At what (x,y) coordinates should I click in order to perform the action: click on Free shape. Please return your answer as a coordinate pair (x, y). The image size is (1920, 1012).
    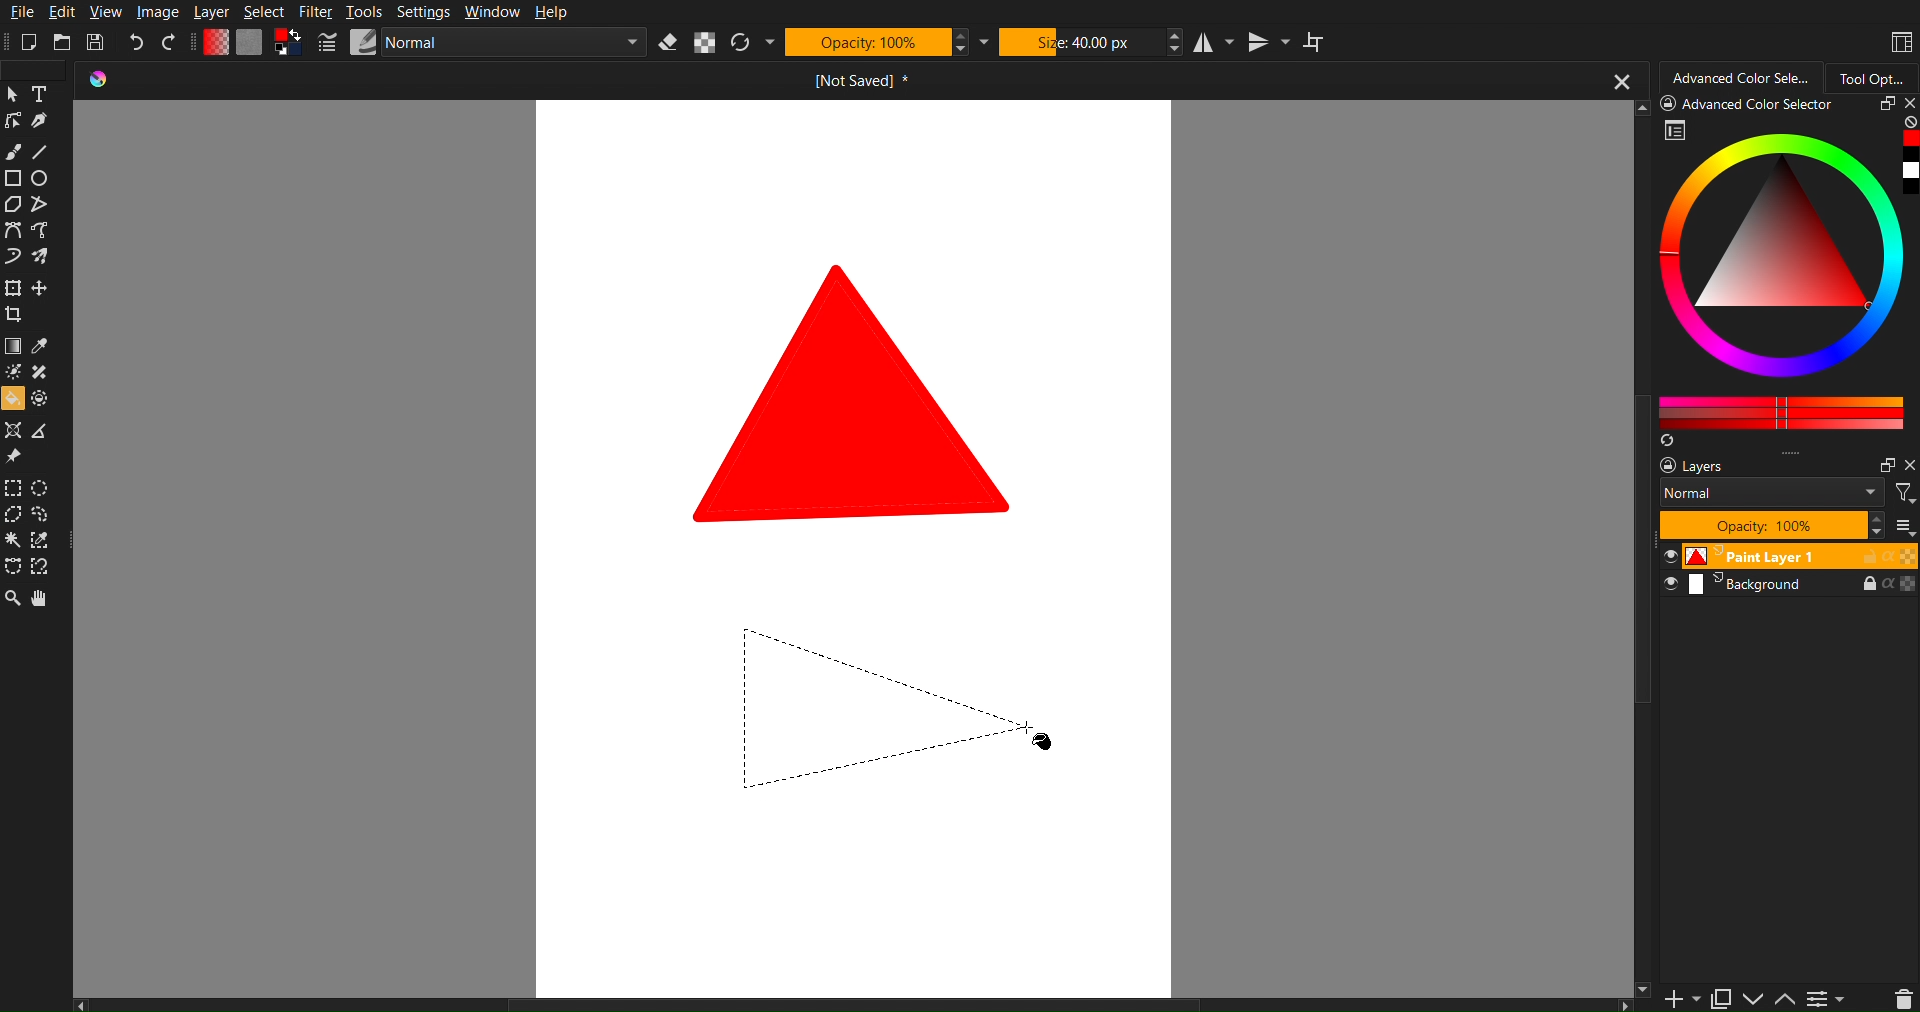
    Looking at the image, I should click on (38, 205).